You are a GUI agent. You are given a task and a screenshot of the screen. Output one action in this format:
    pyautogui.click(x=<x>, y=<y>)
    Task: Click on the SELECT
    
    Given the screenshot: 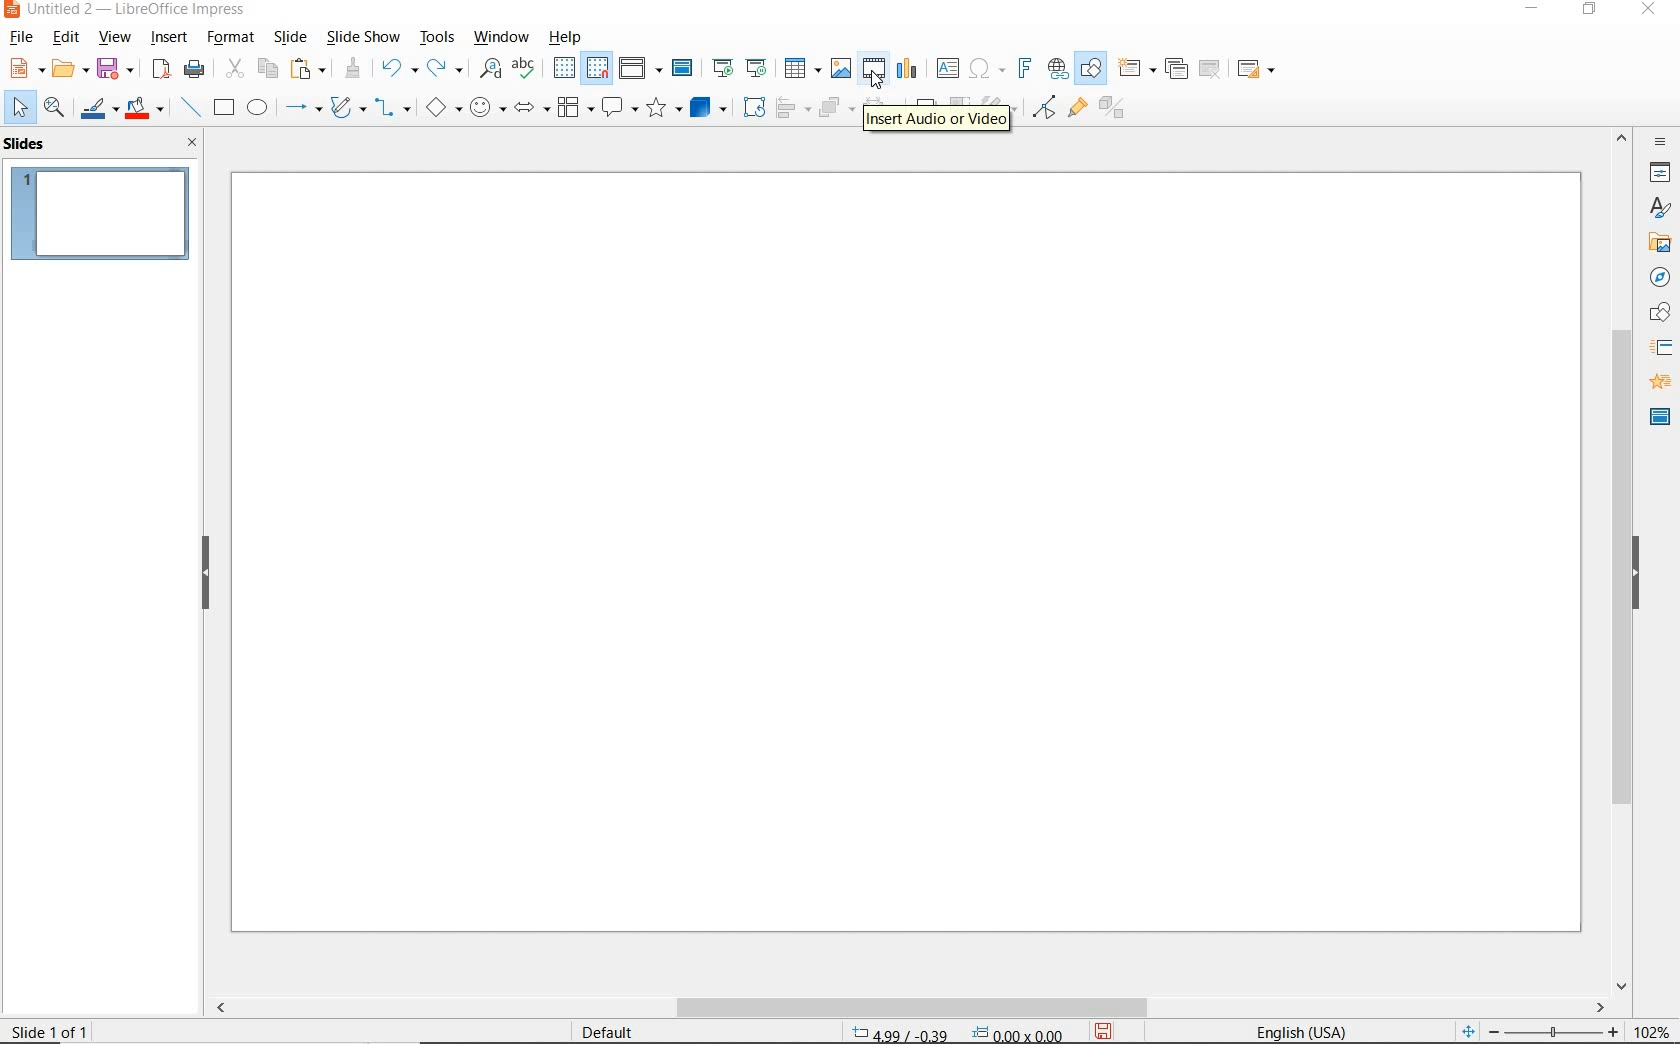 What is the action you would take?
    pyautogui.click(x=17, y=106)
    